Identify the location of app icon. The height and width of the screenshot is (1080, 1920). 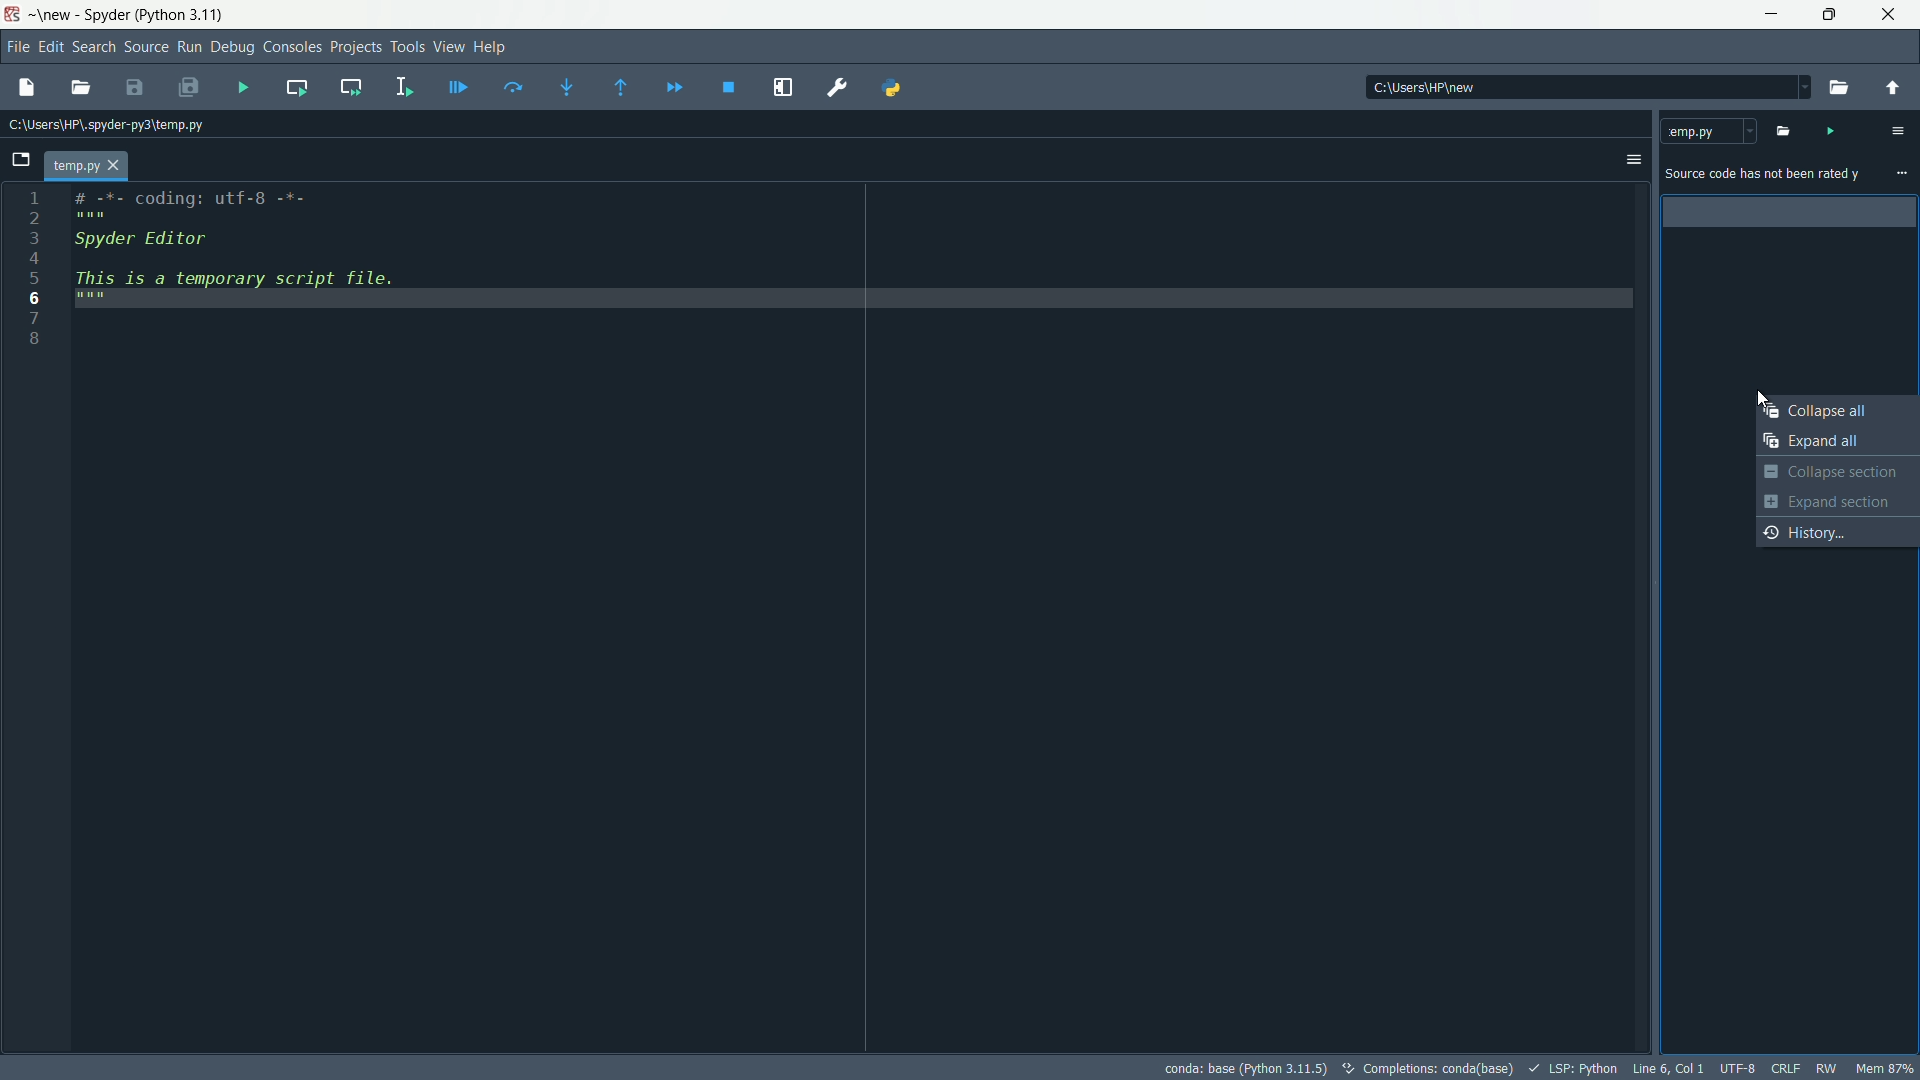
(14, 16).